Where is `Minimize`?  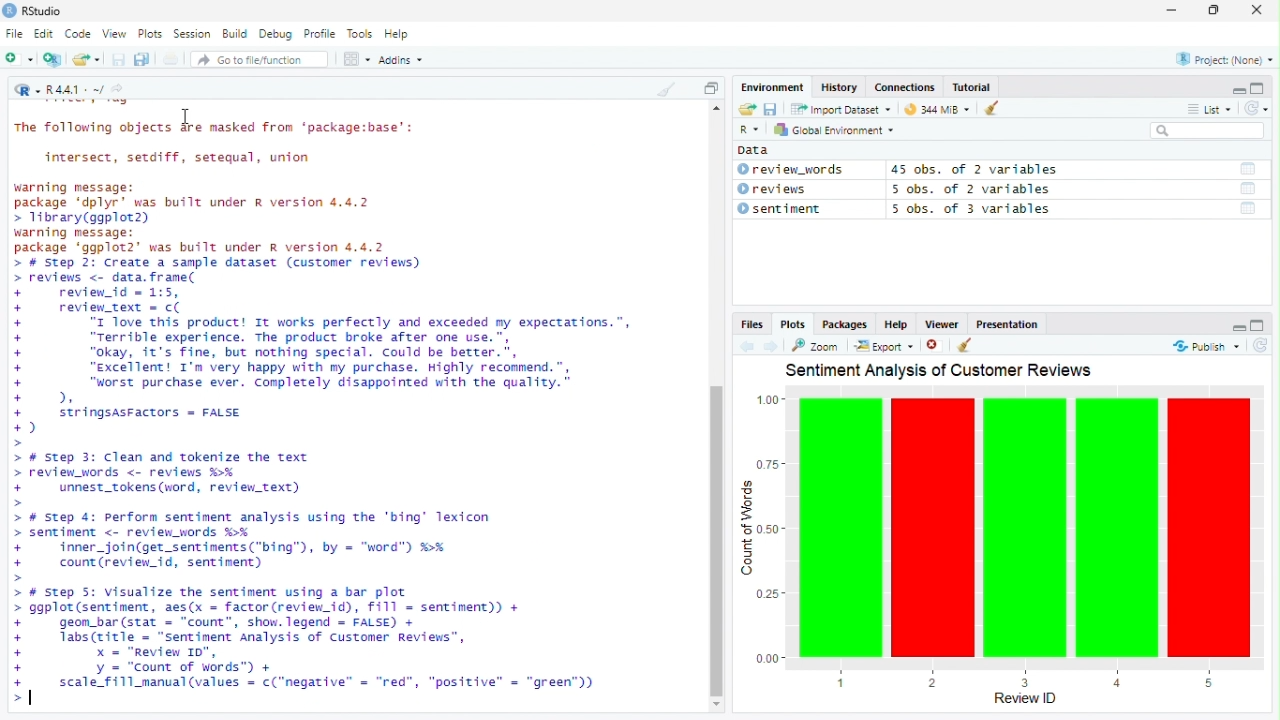
Minimize is located at coordinates (1237, 89).